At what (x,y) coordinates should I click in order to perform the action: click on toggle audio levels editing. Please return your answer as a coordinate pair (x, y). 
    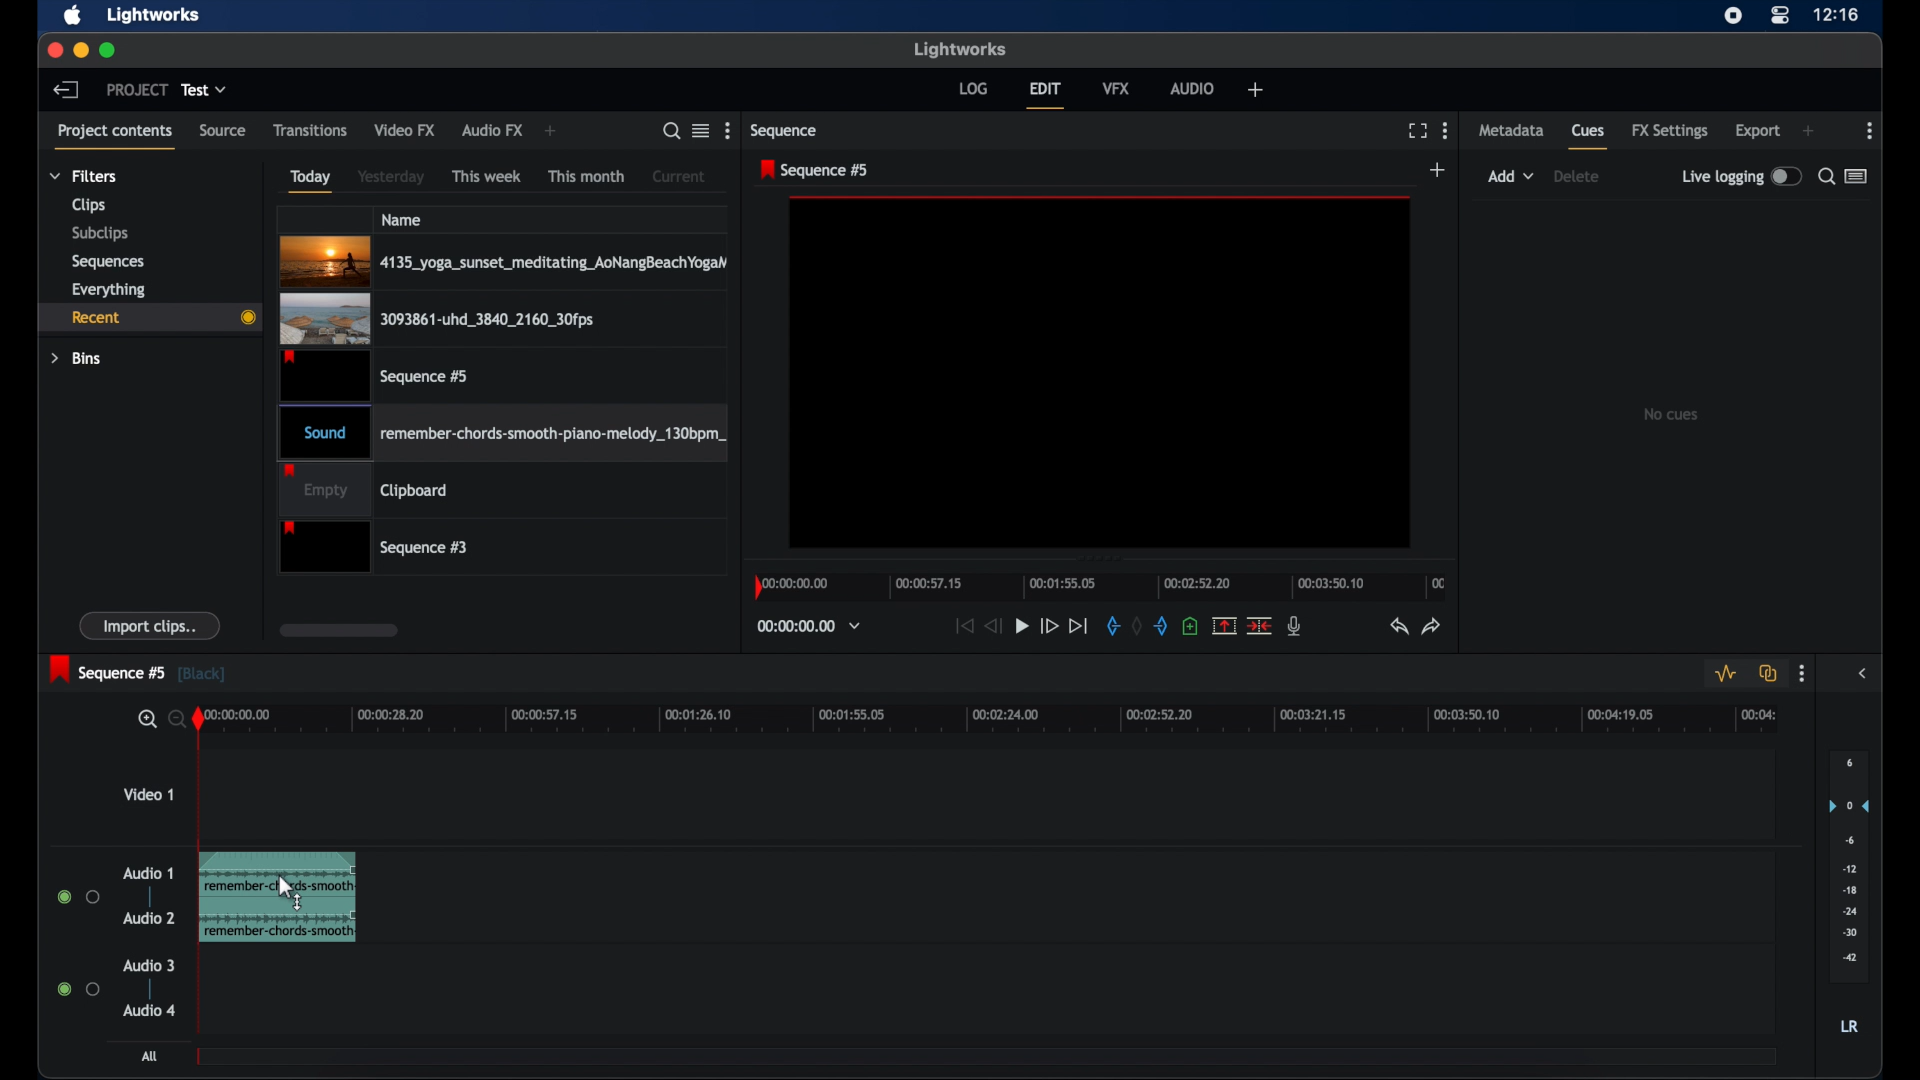
    Looking at the image, I should click on (1723, 673).